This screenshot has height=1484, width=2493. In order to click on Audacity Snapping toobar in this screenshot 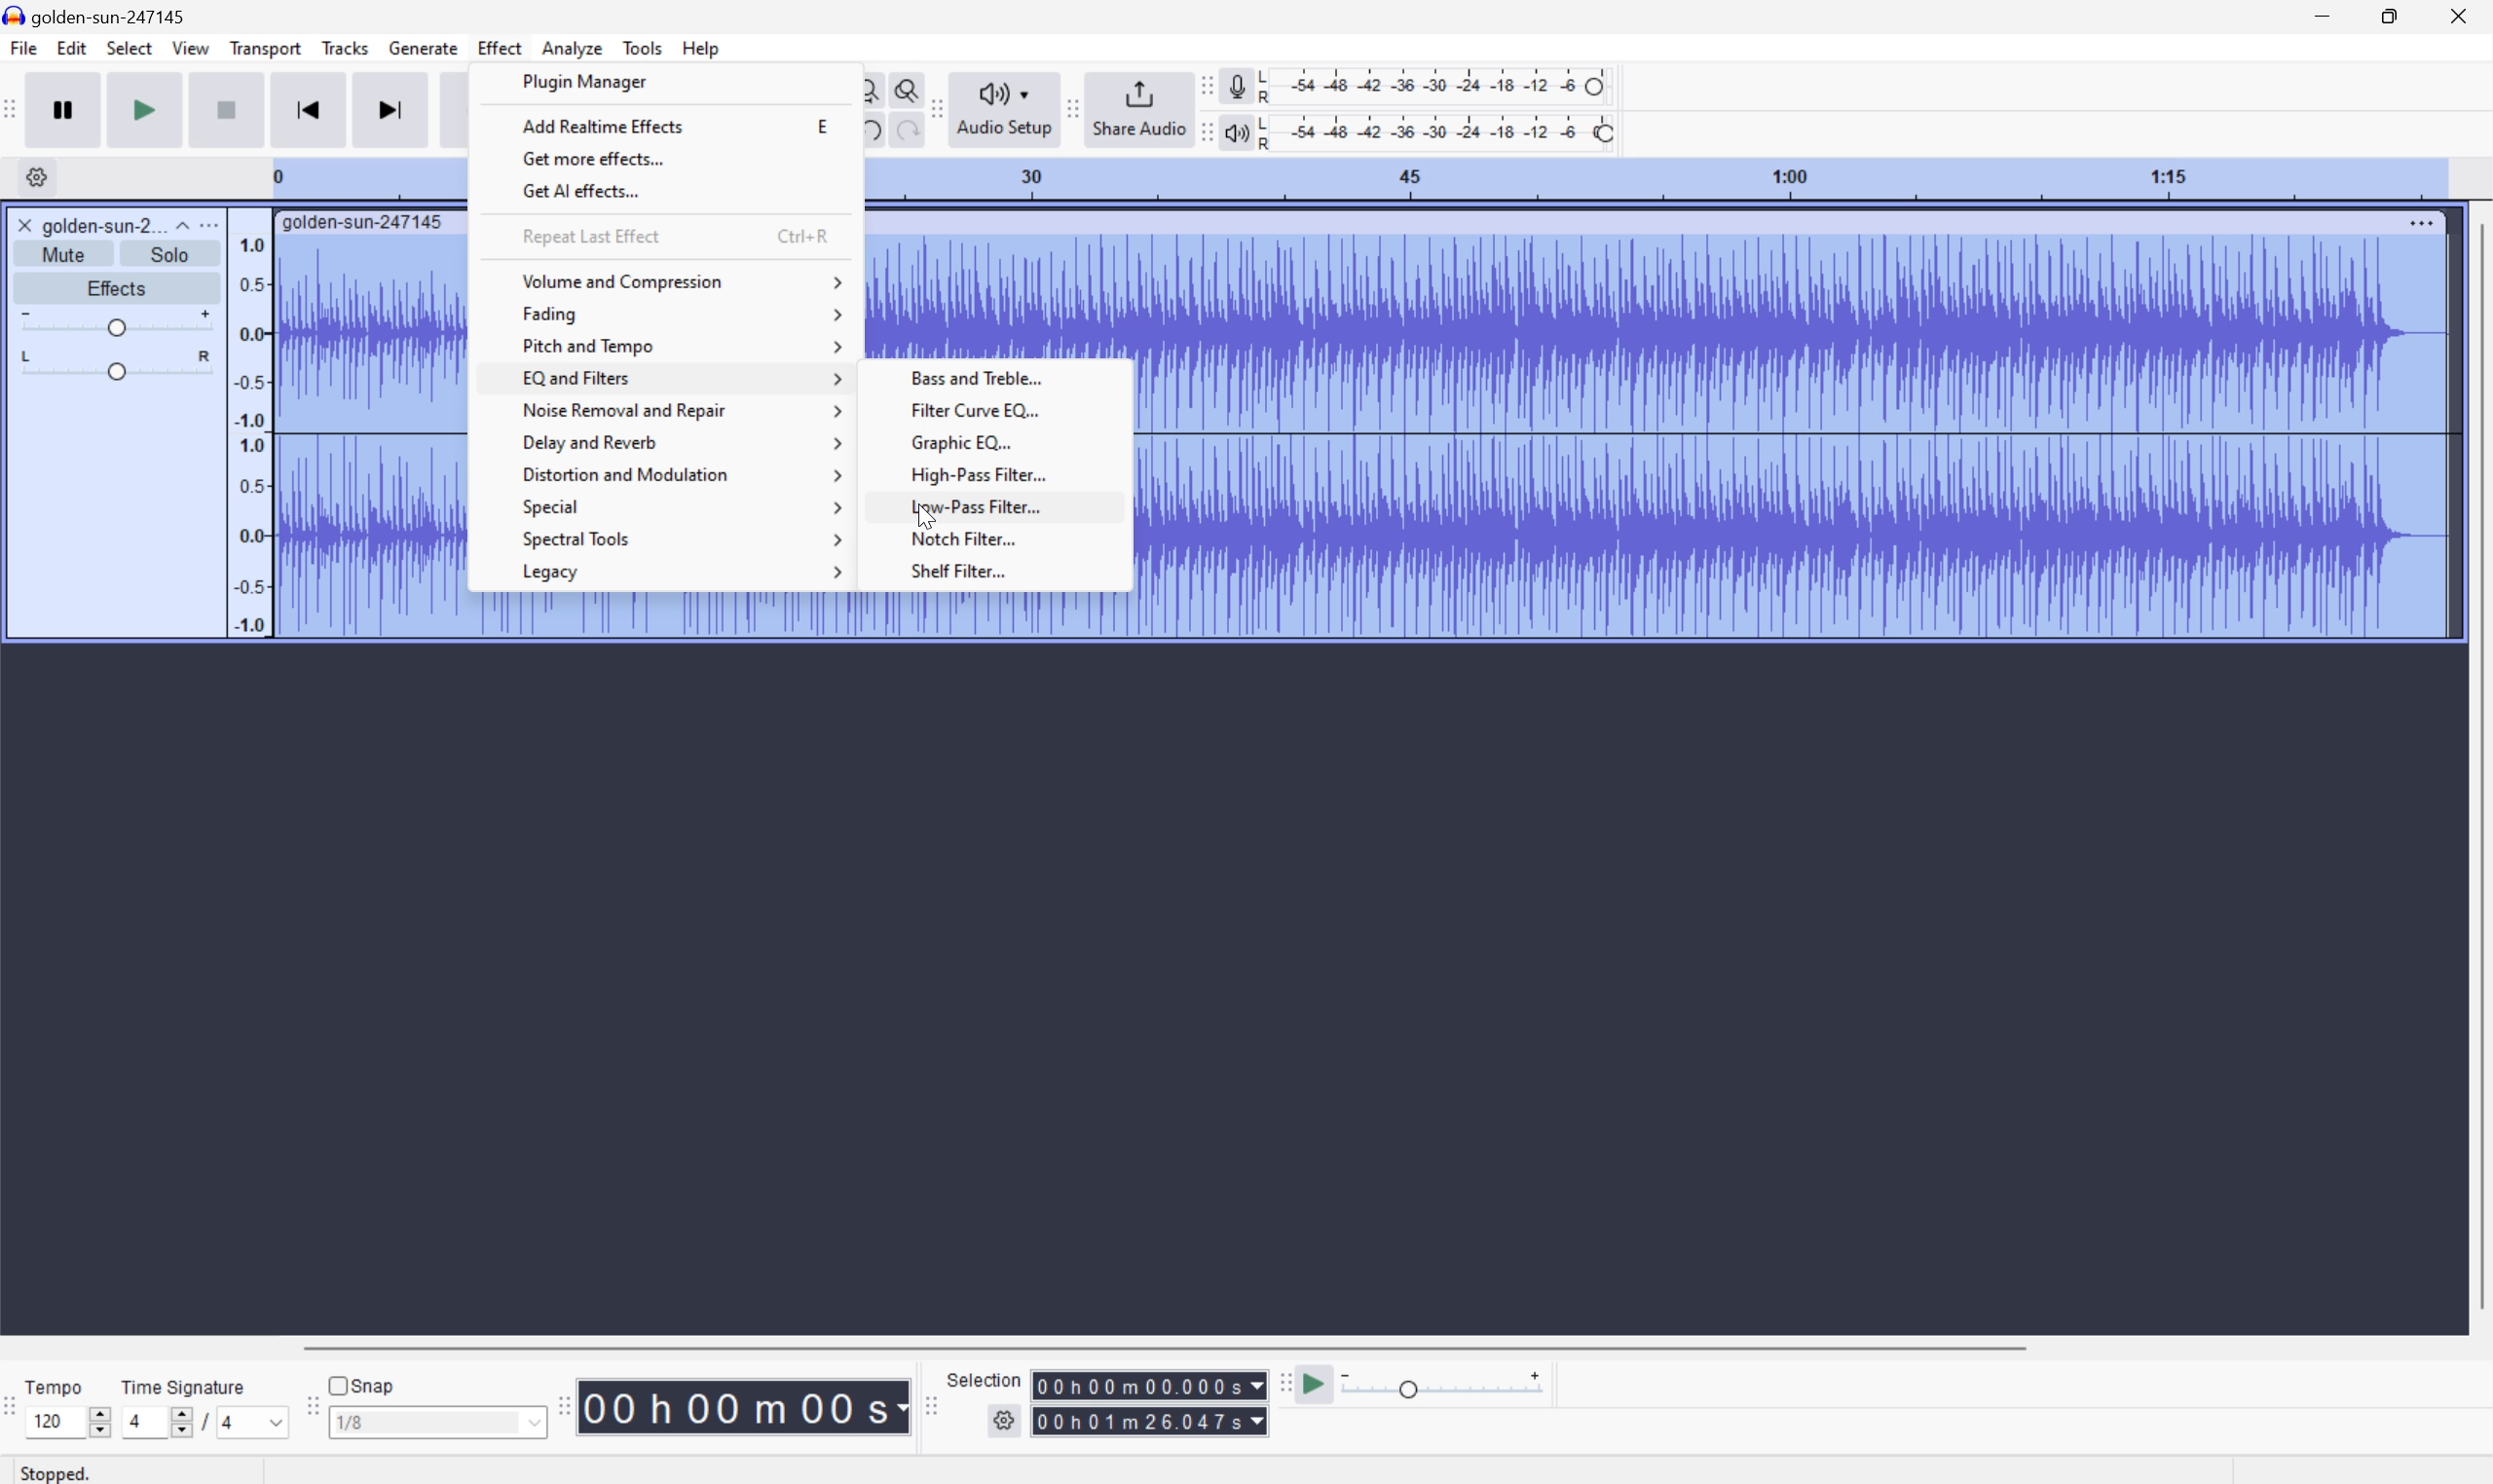, I will do `click(307, 1408)`.